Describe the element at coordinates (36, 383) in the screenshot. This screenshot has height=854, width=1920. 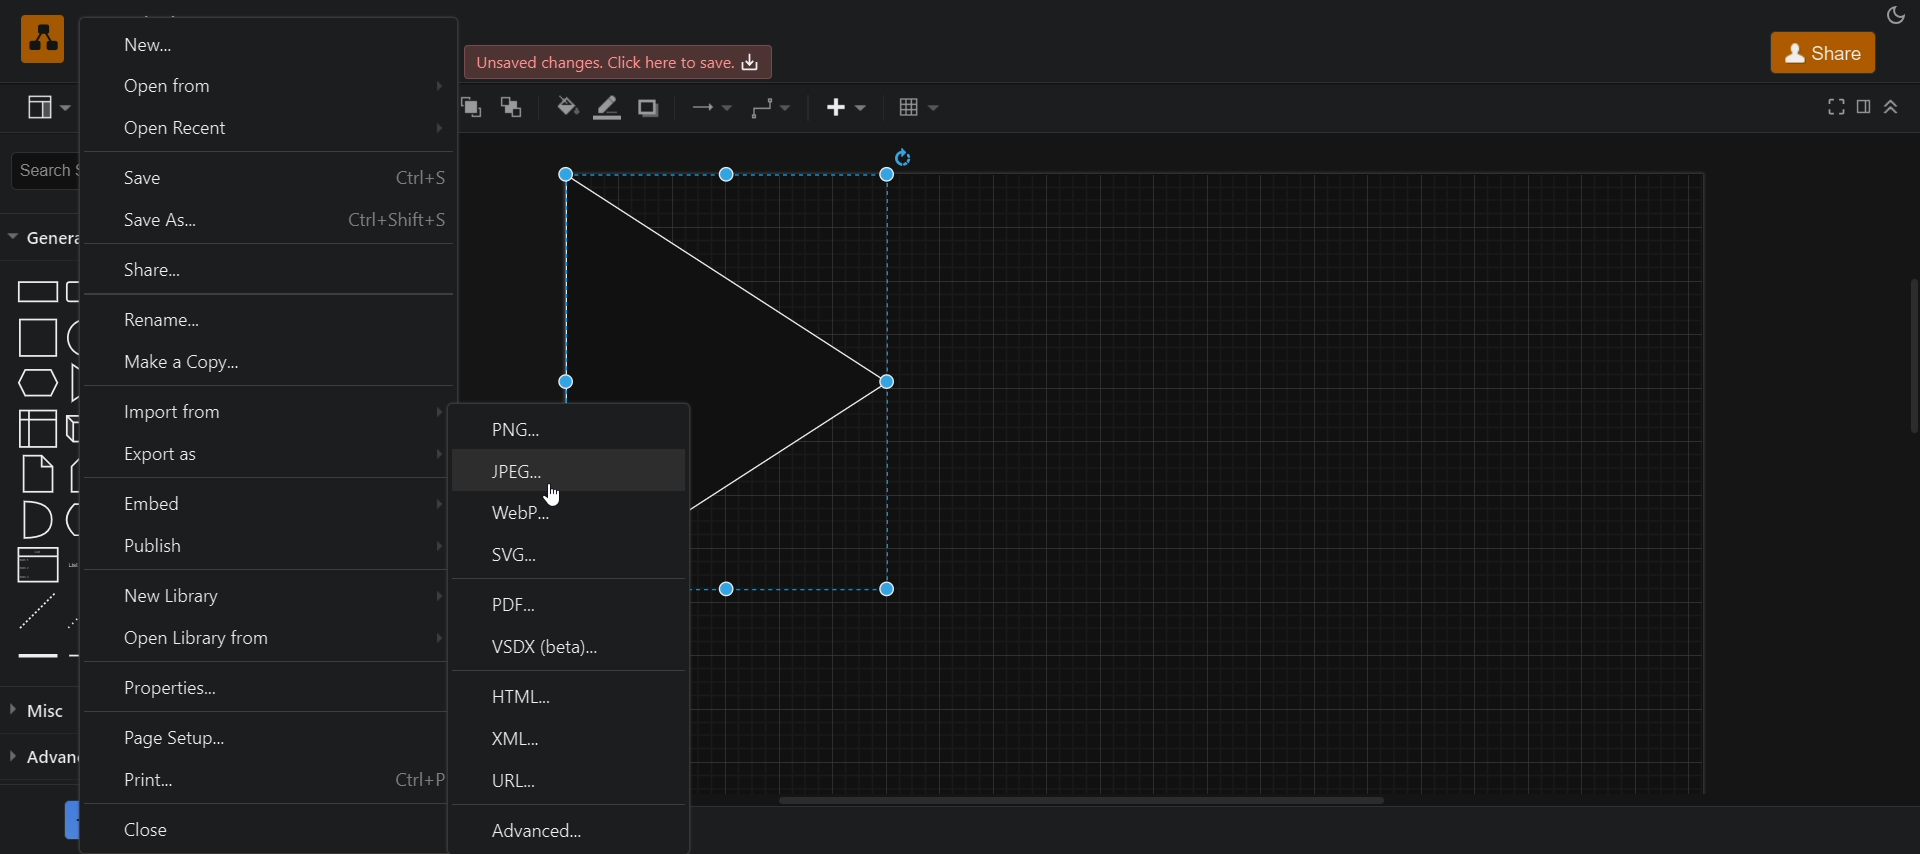
I see `hexagon` at that location.